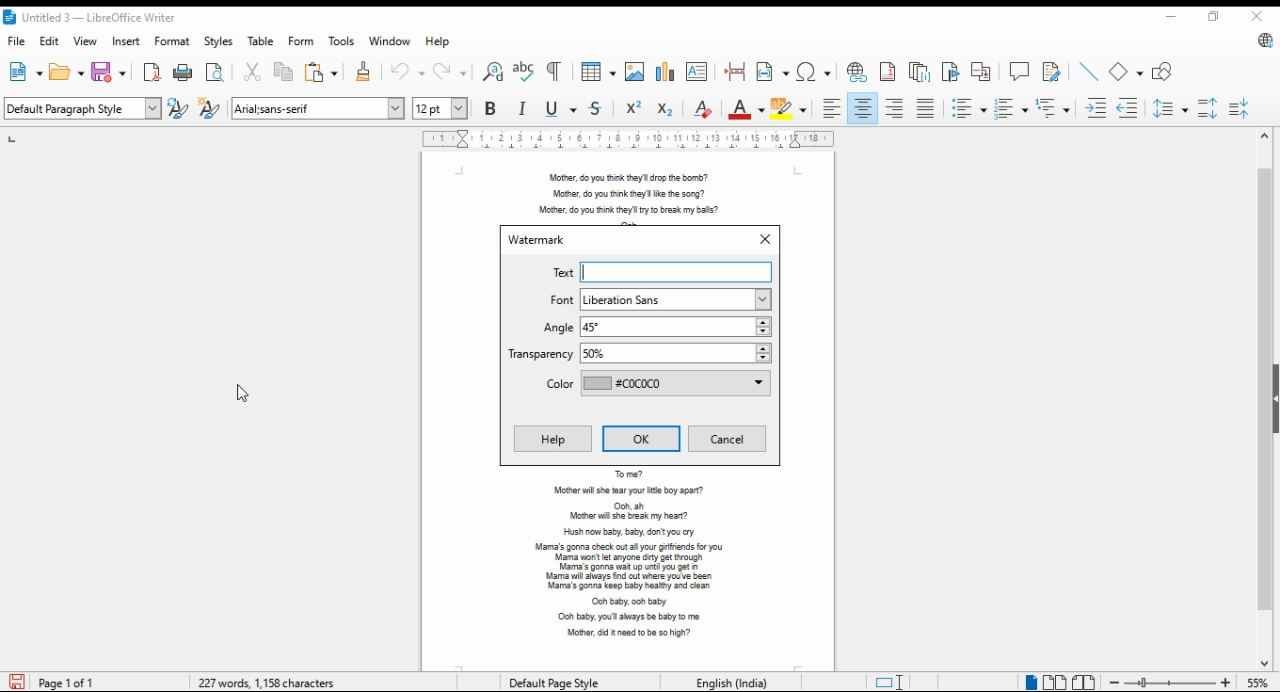 The width and height of the screenshot is (1280, 692). Describe the element at coordinates (1211, 17) in the screenshot. I see `restore` at that location.